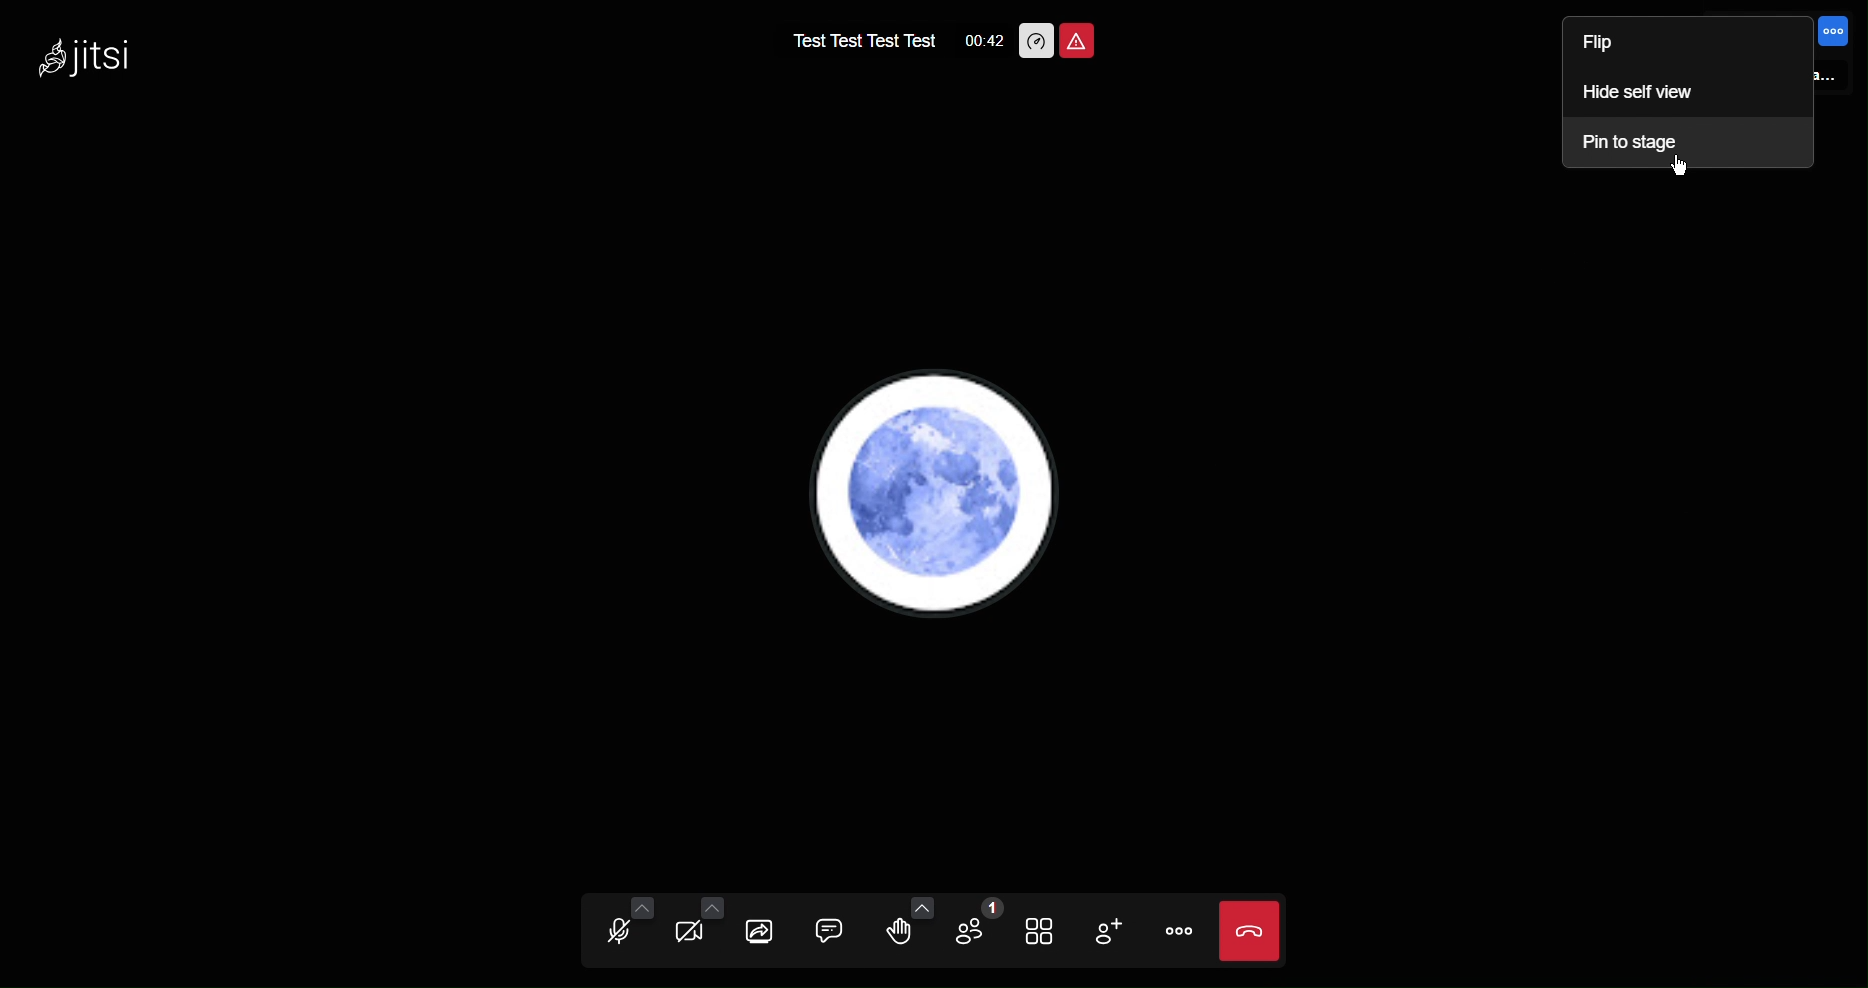  Describe the element at coordinates (1640, 95) in the screenshot. I see `Hide self view` at that location.